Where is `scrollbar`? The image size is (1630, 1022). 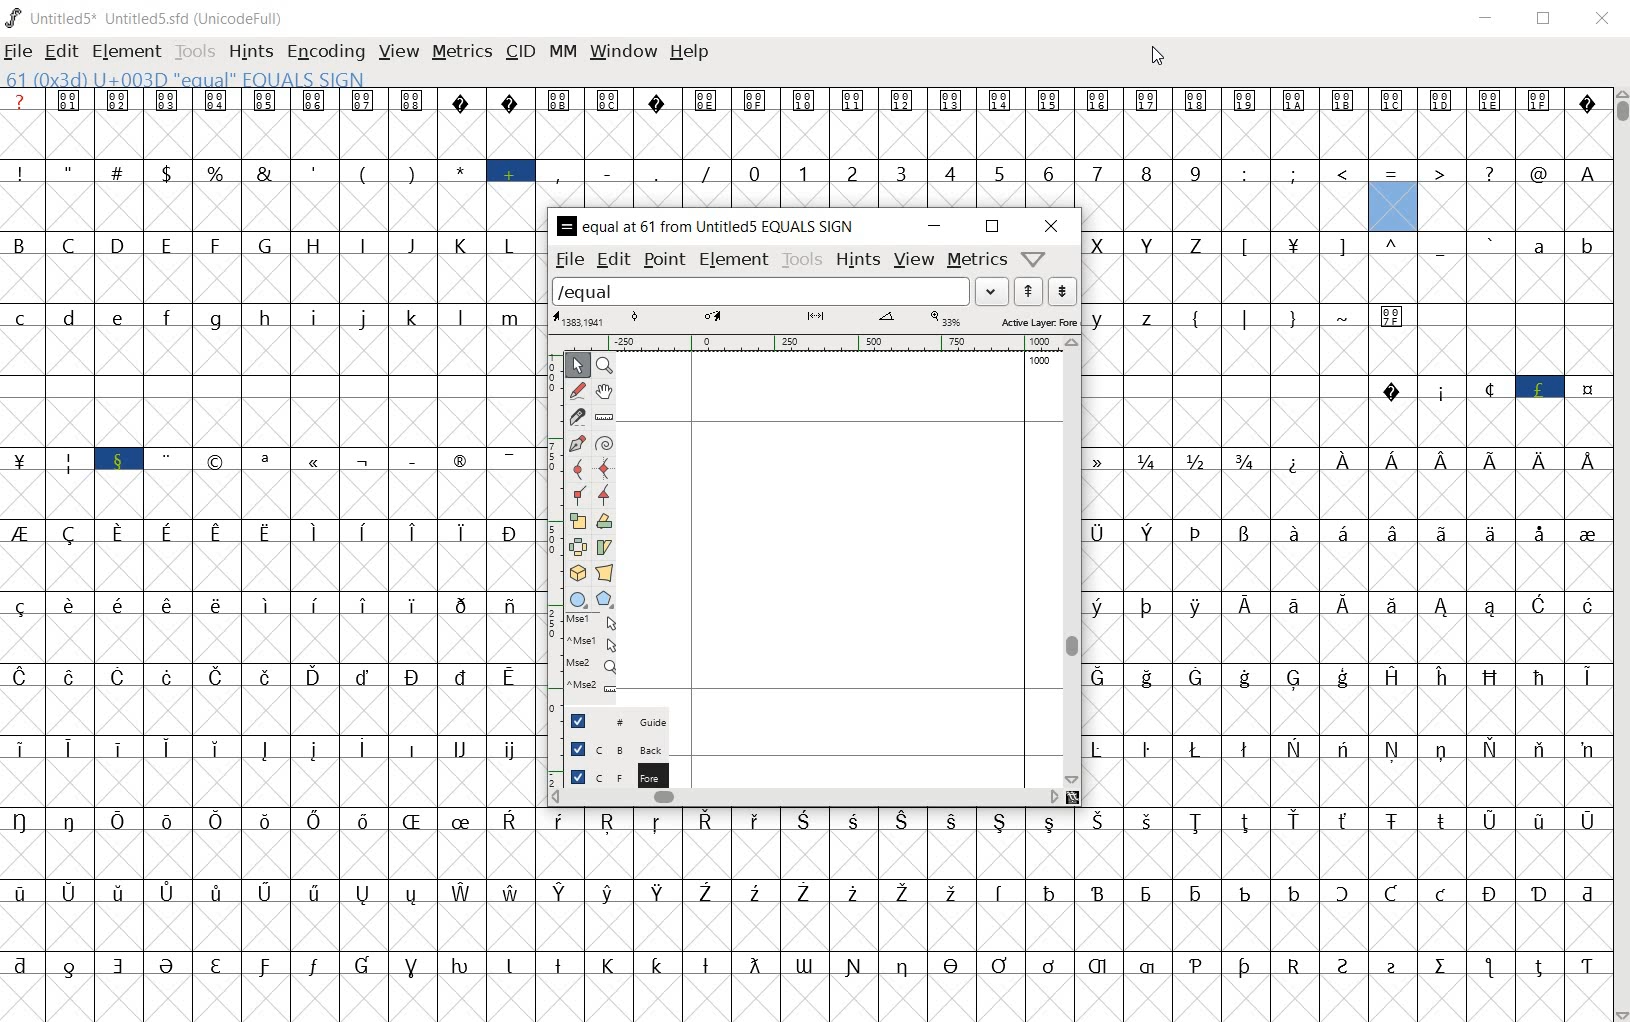
scrollbar is located at coordinates (1072, 561).